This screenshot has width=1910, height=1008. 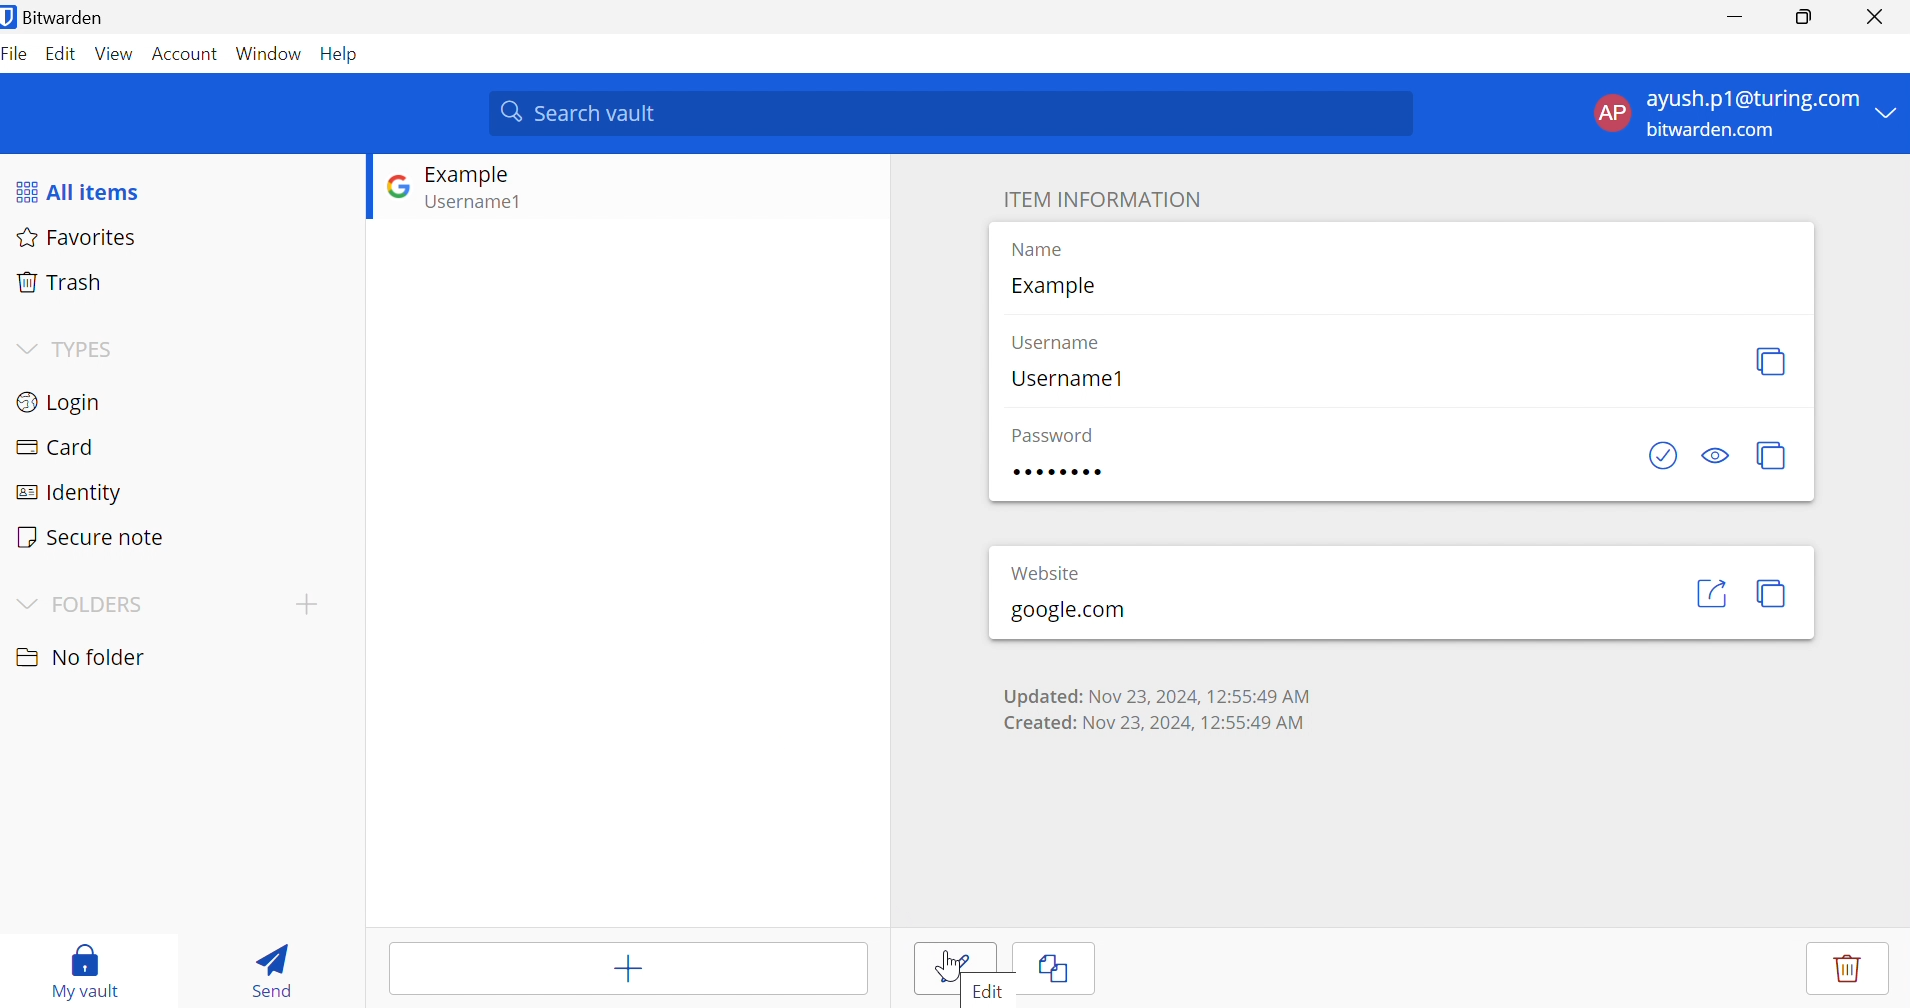 I want to click on Drop Down, so click(x=23, y=600).